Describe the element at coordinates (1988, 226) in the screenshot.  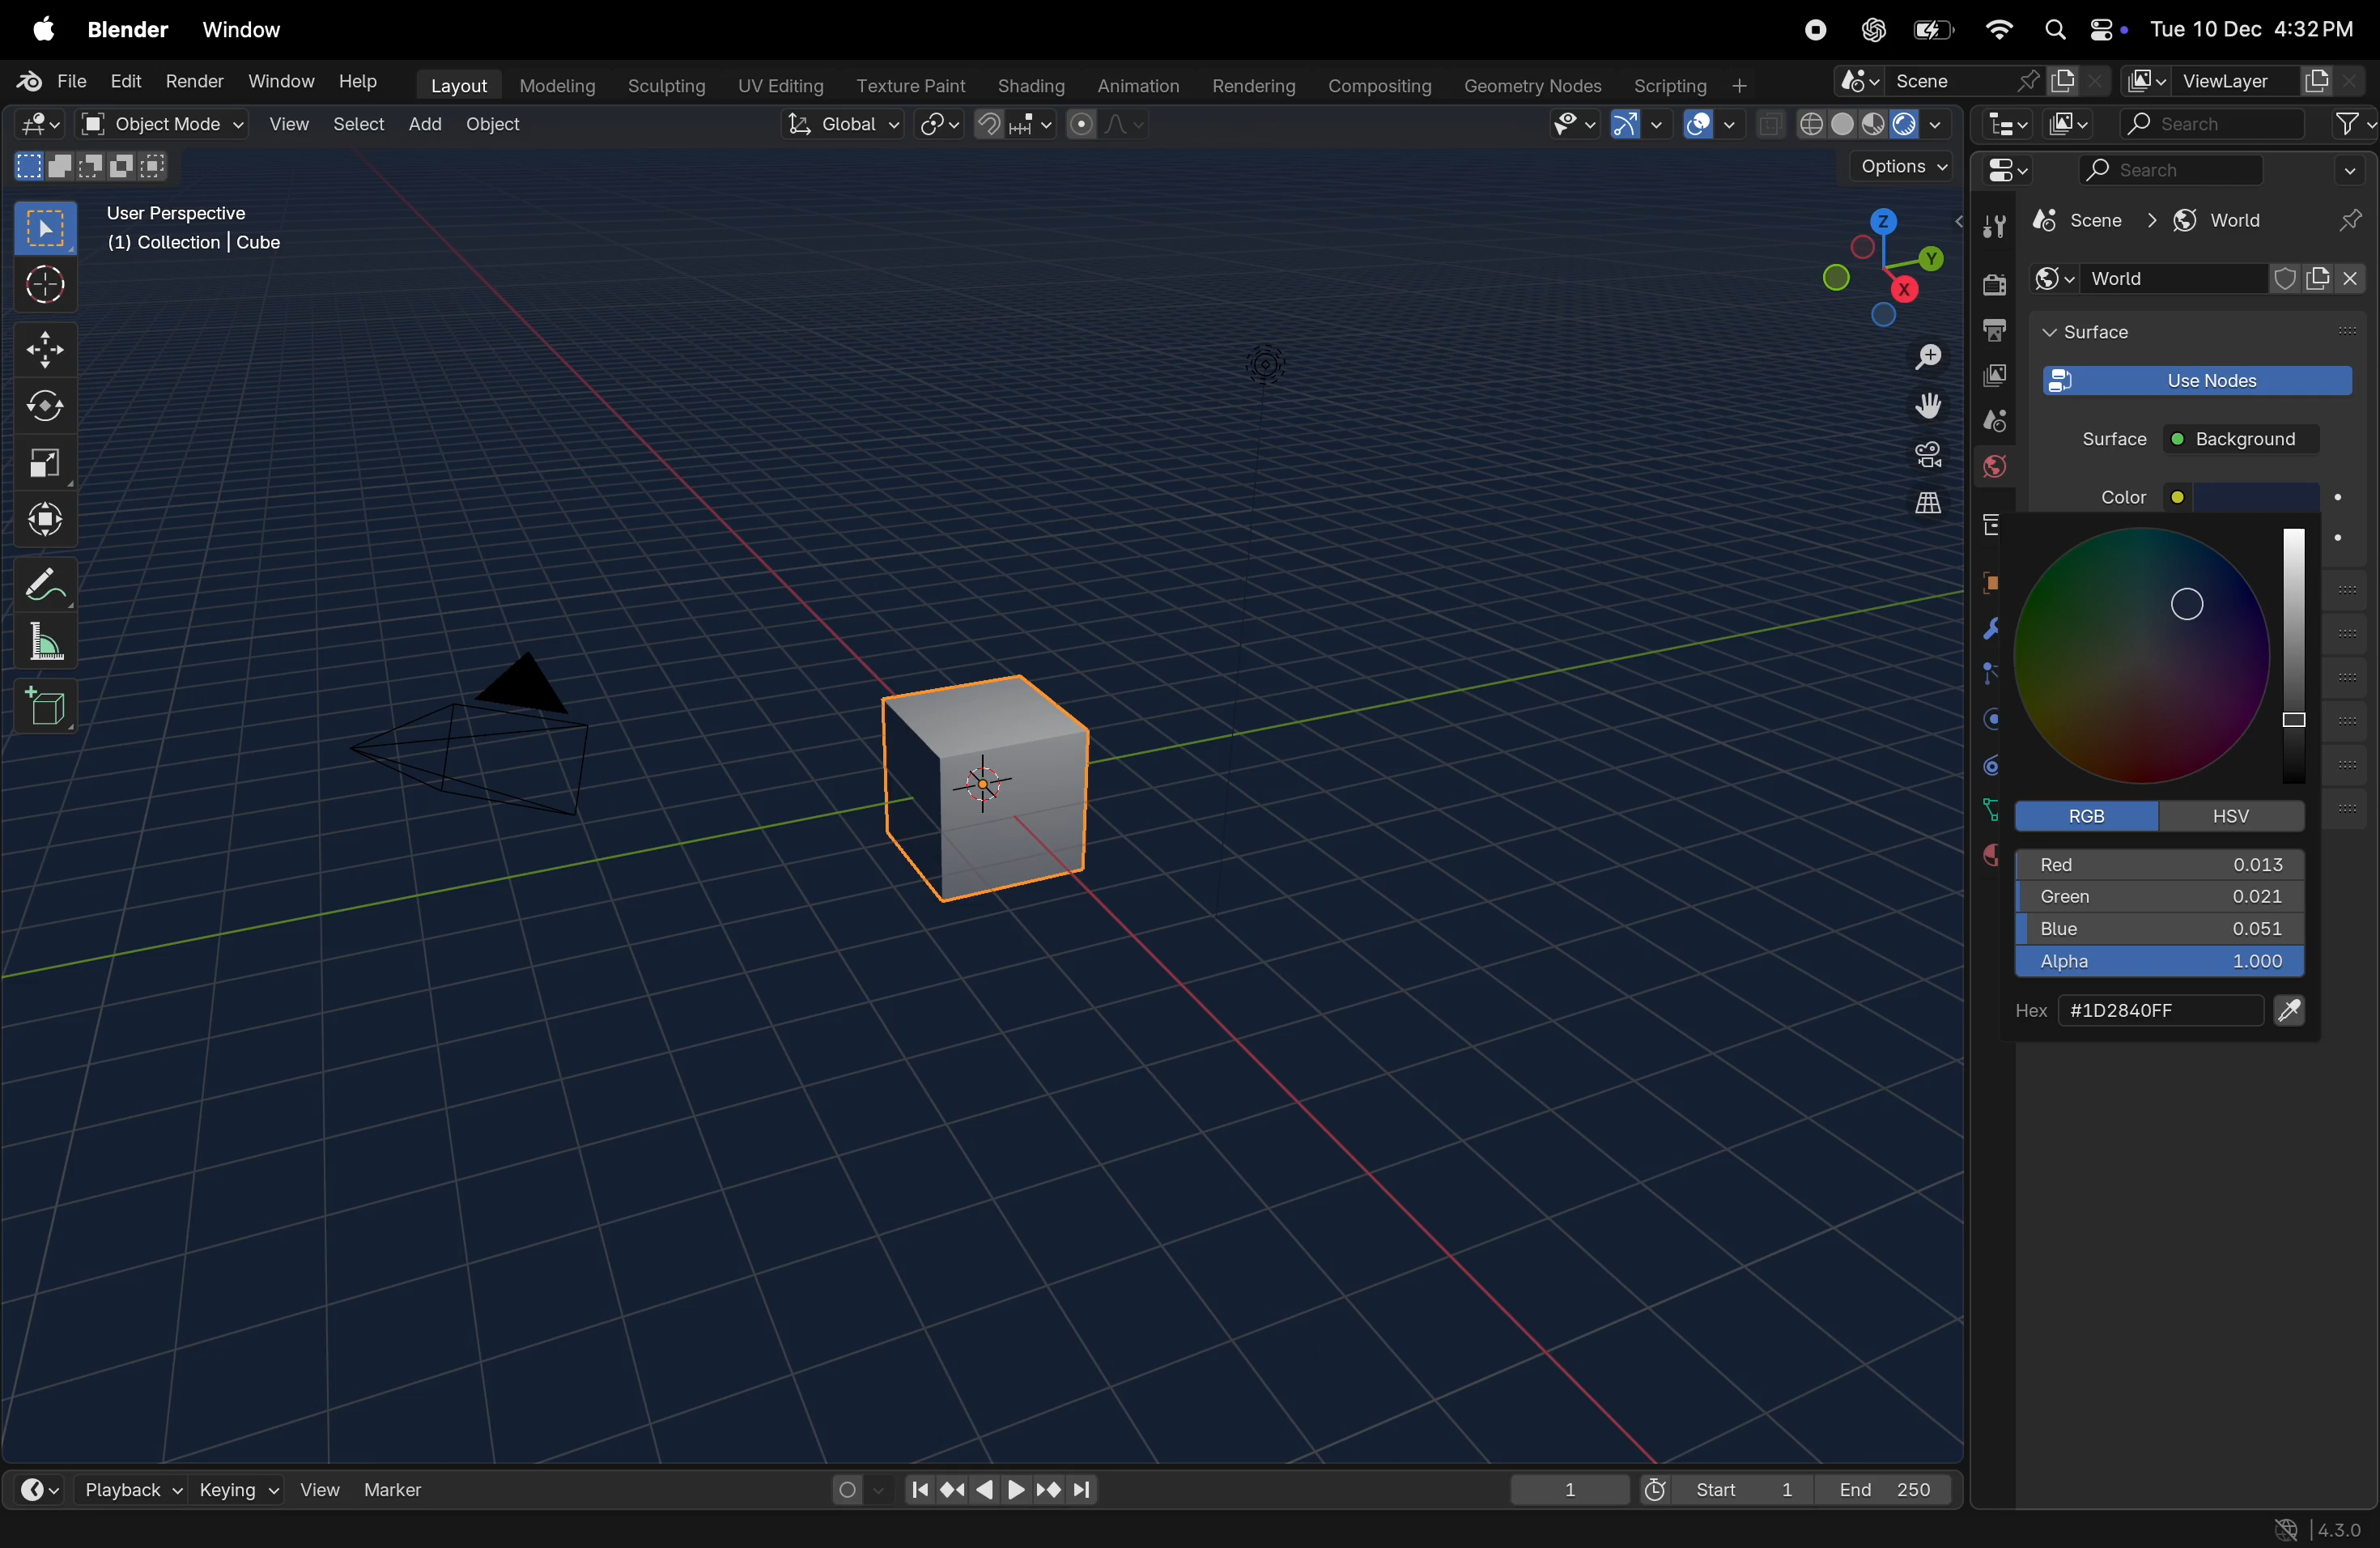
I see `tools` at that location.